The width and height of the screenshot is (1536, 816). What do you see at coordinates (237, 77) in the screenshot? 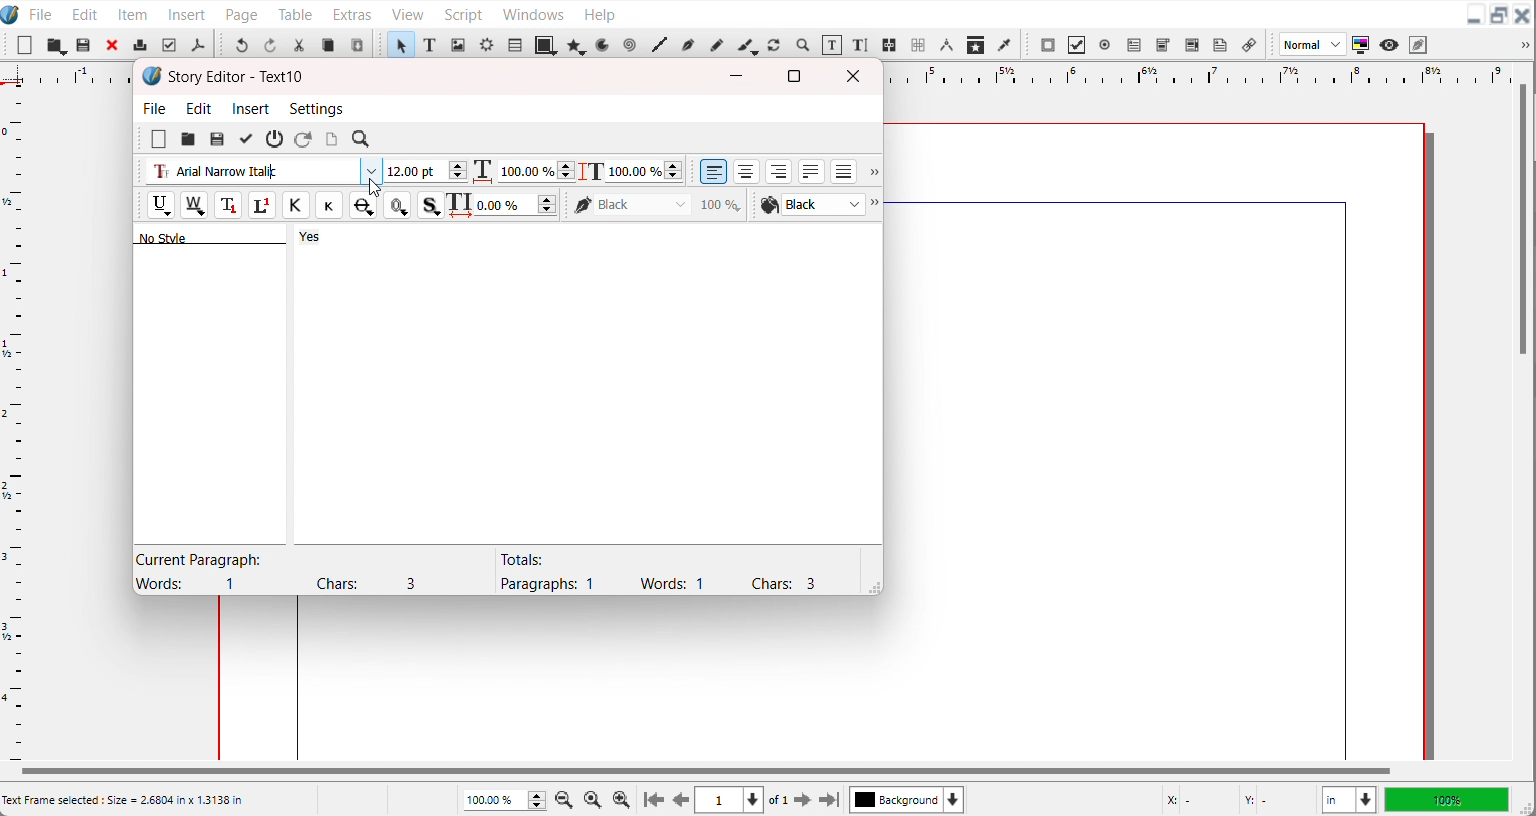
I see `Text` at bounding box center [237, 77].